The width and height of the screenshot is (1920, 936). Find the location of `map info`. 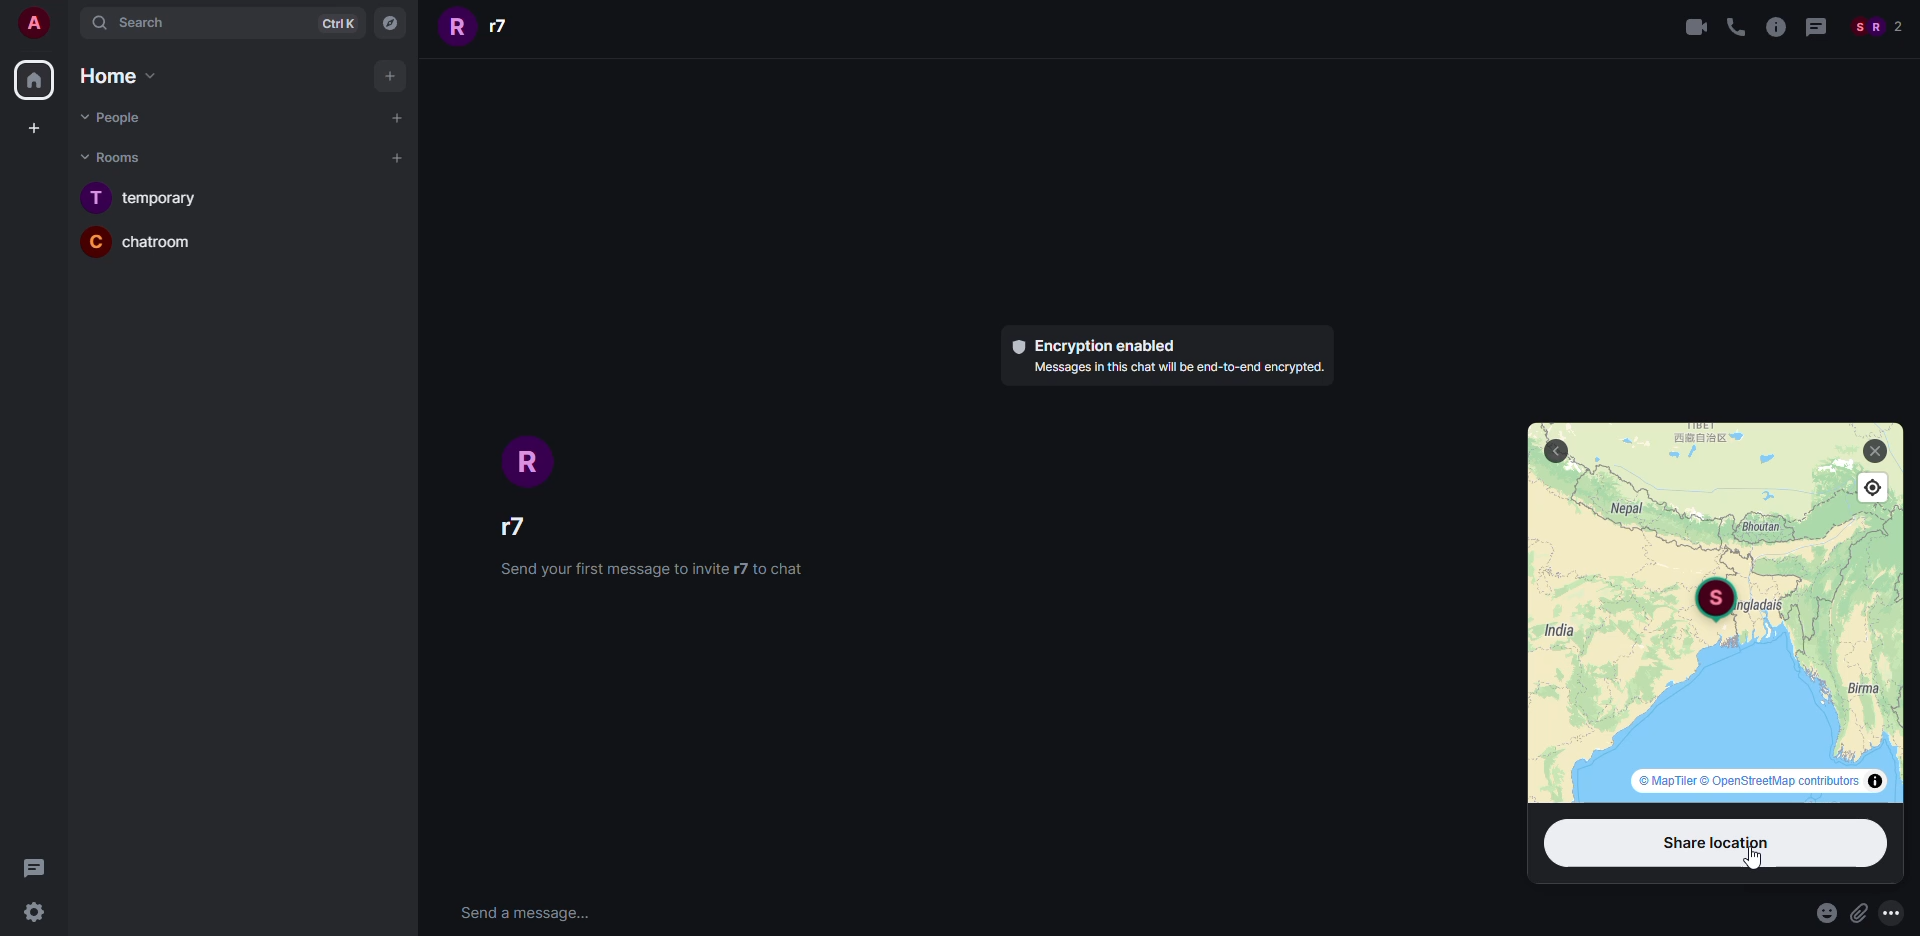

map info is located at coordinates (1758, 781).